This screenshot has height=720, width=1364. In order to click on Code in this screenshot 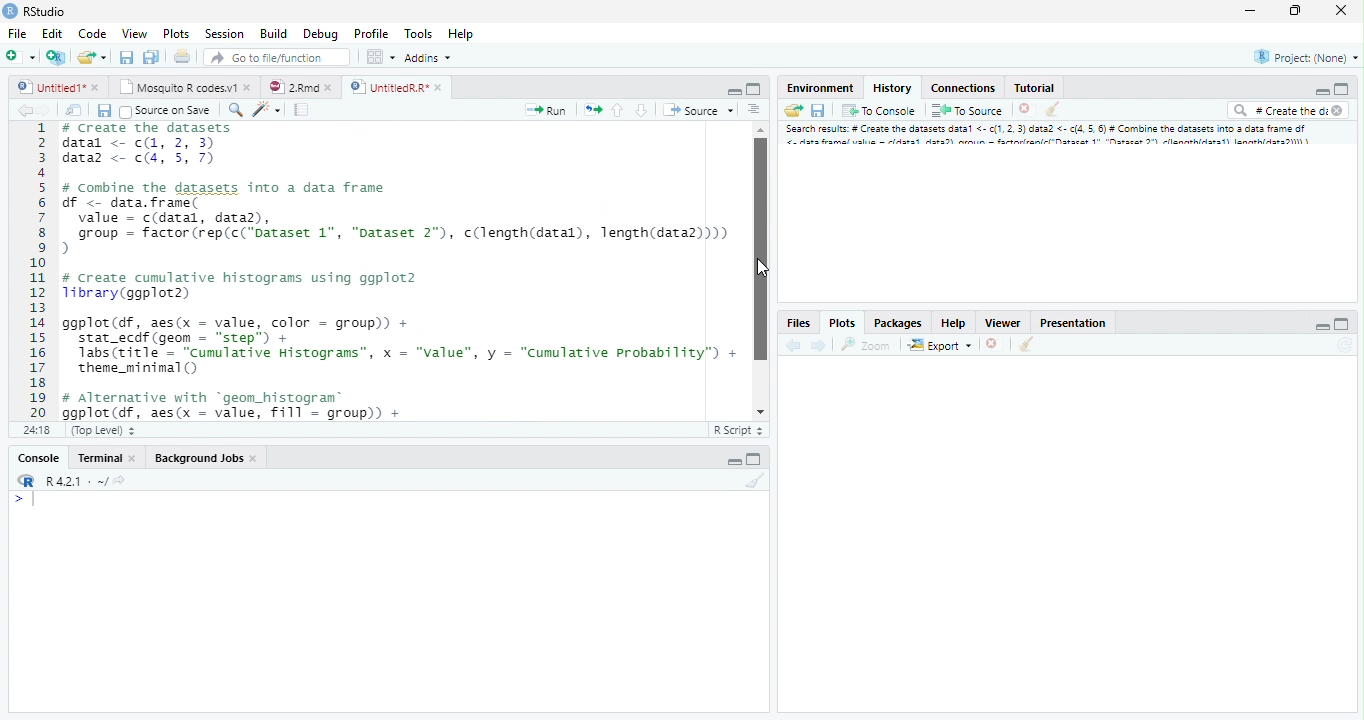, I will do `click(91, 35)`.